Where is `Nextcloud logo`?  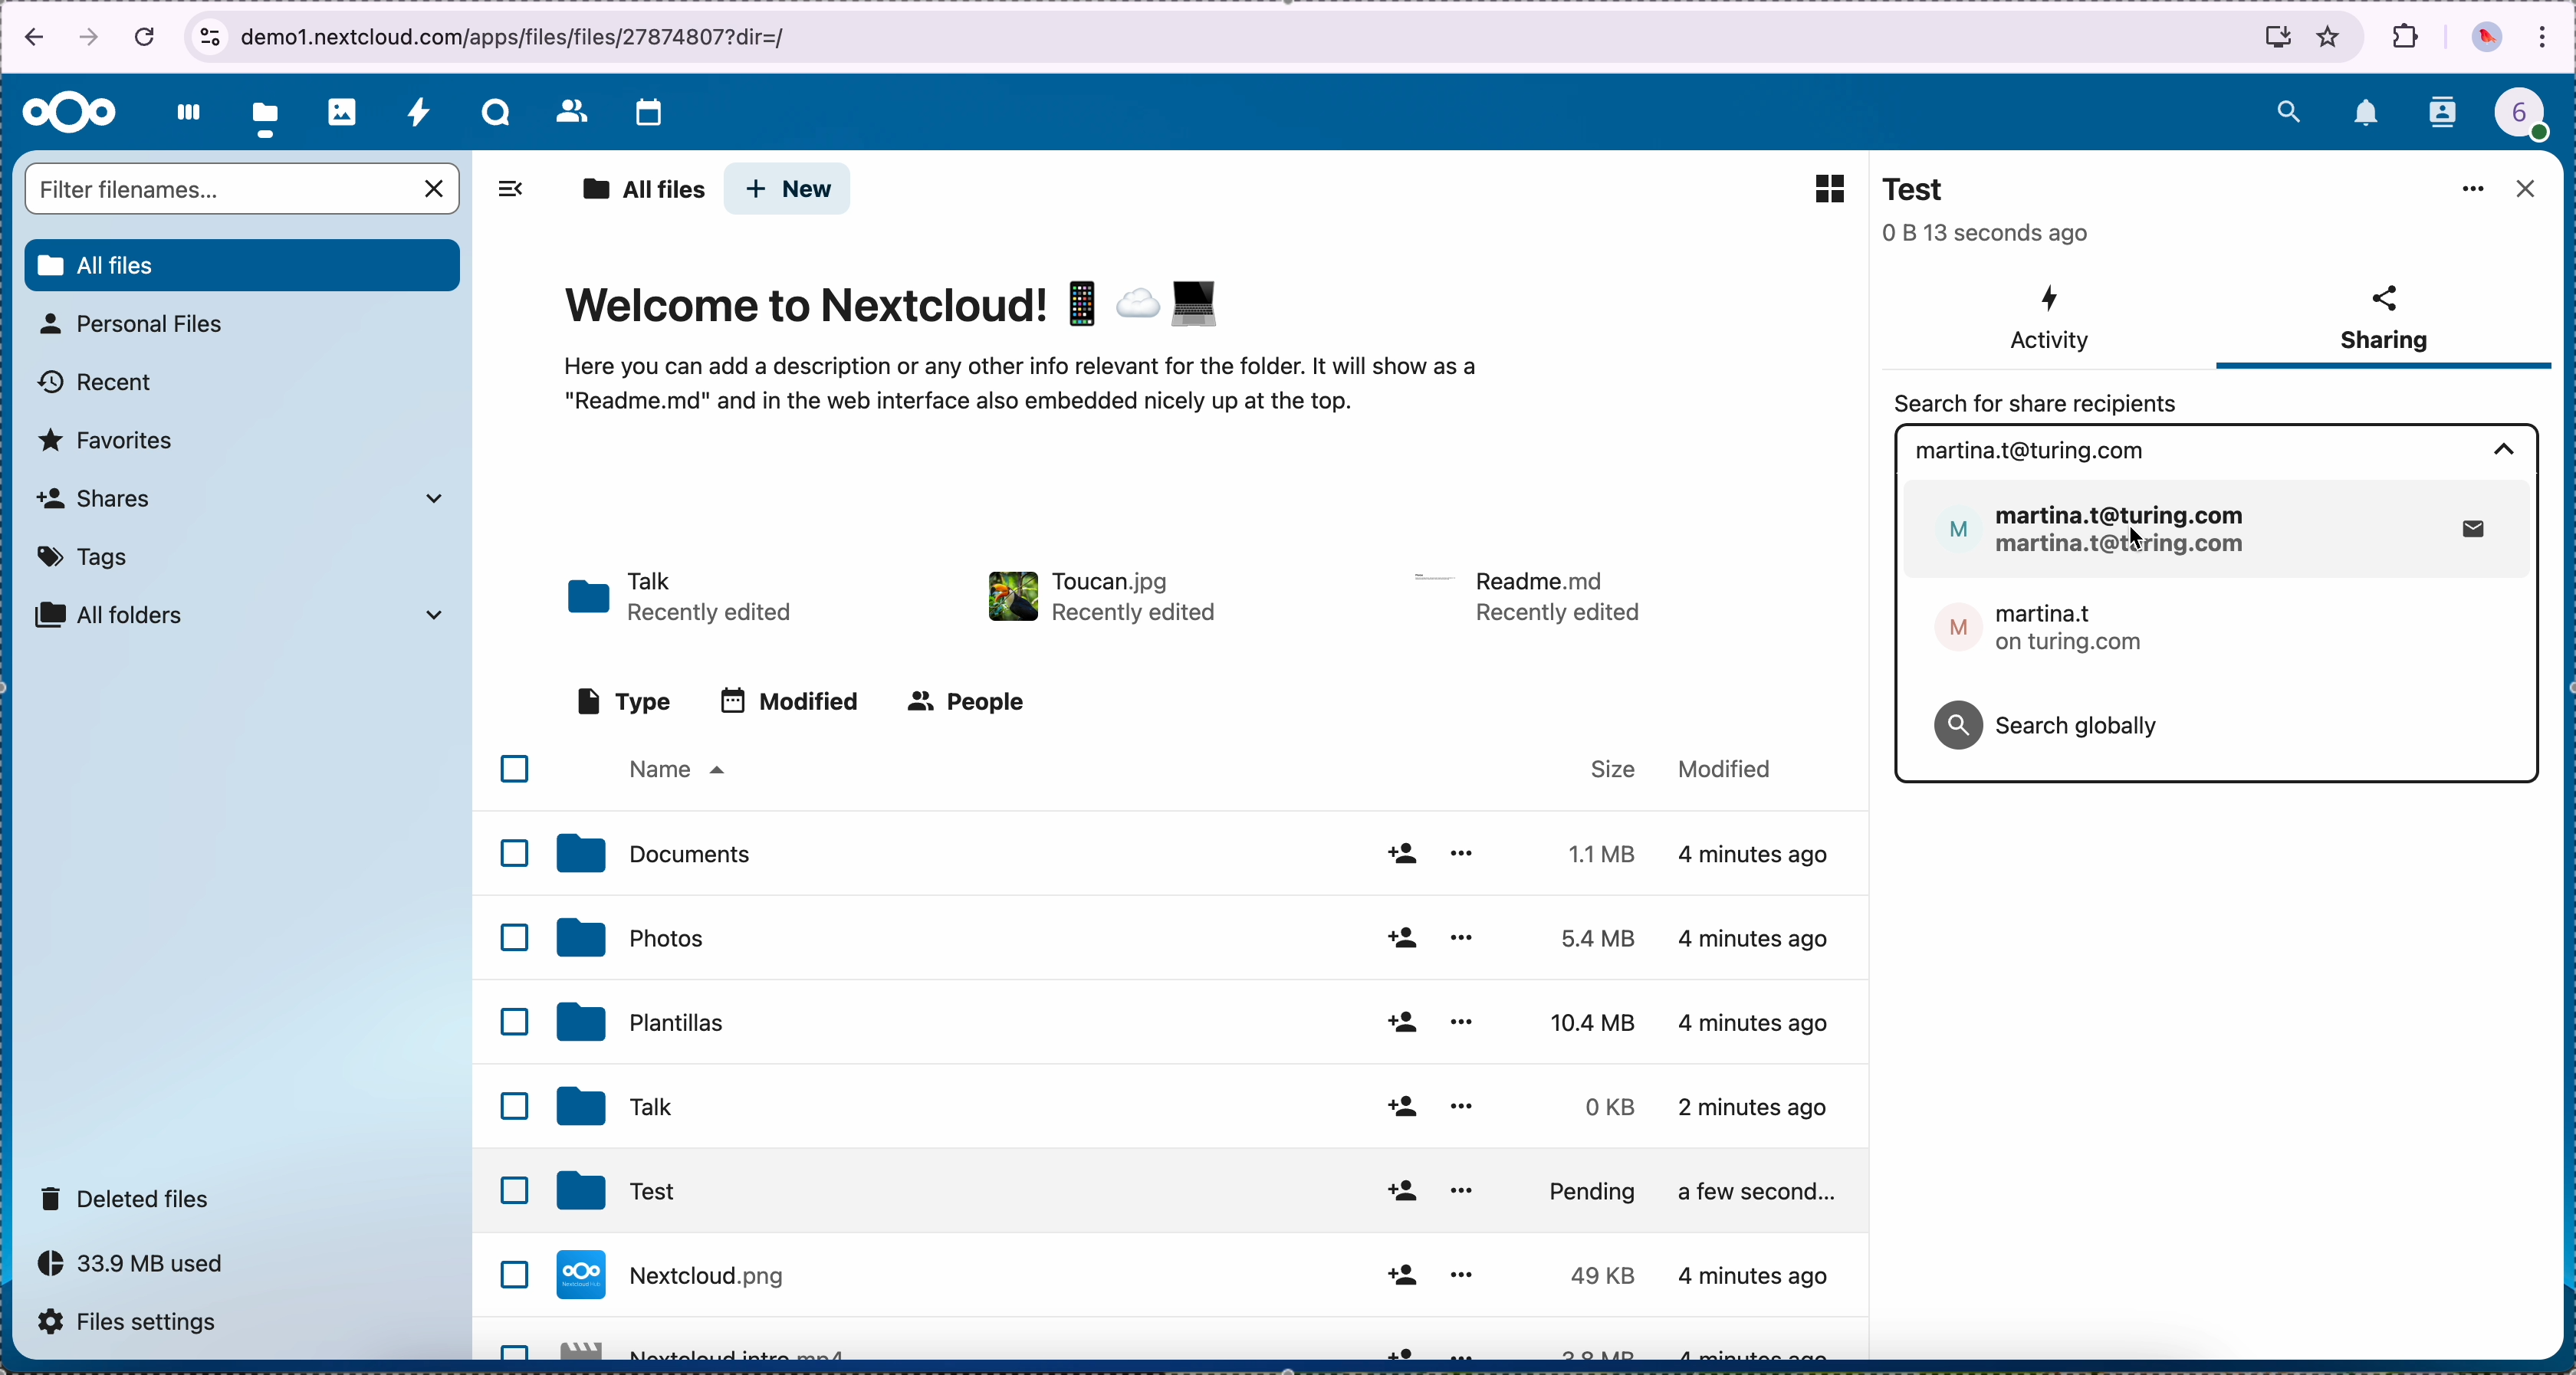
Nextcloud logo is located at coordinates (70, 114).